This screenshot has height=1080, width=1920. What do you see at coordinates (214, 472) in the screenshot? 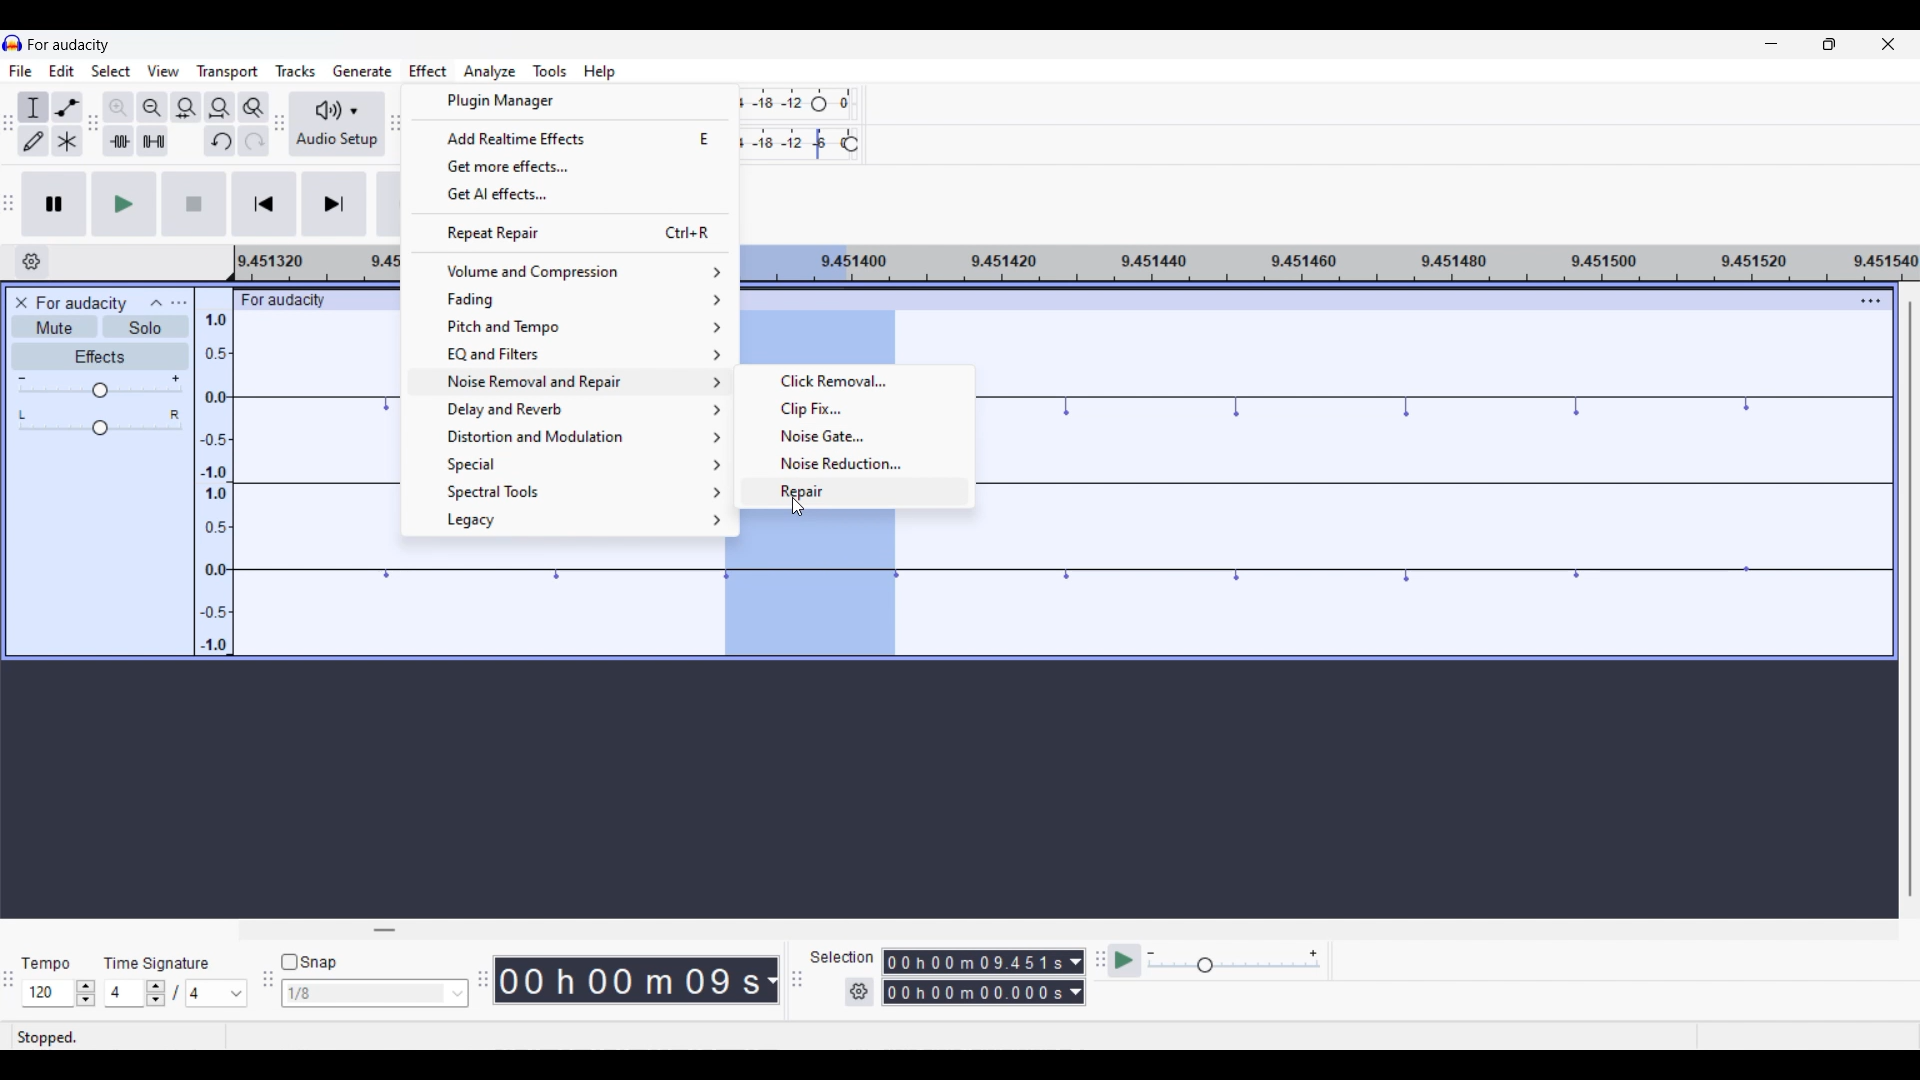
I see `Scale to measure track intensity` at bounding box center [214, 472].